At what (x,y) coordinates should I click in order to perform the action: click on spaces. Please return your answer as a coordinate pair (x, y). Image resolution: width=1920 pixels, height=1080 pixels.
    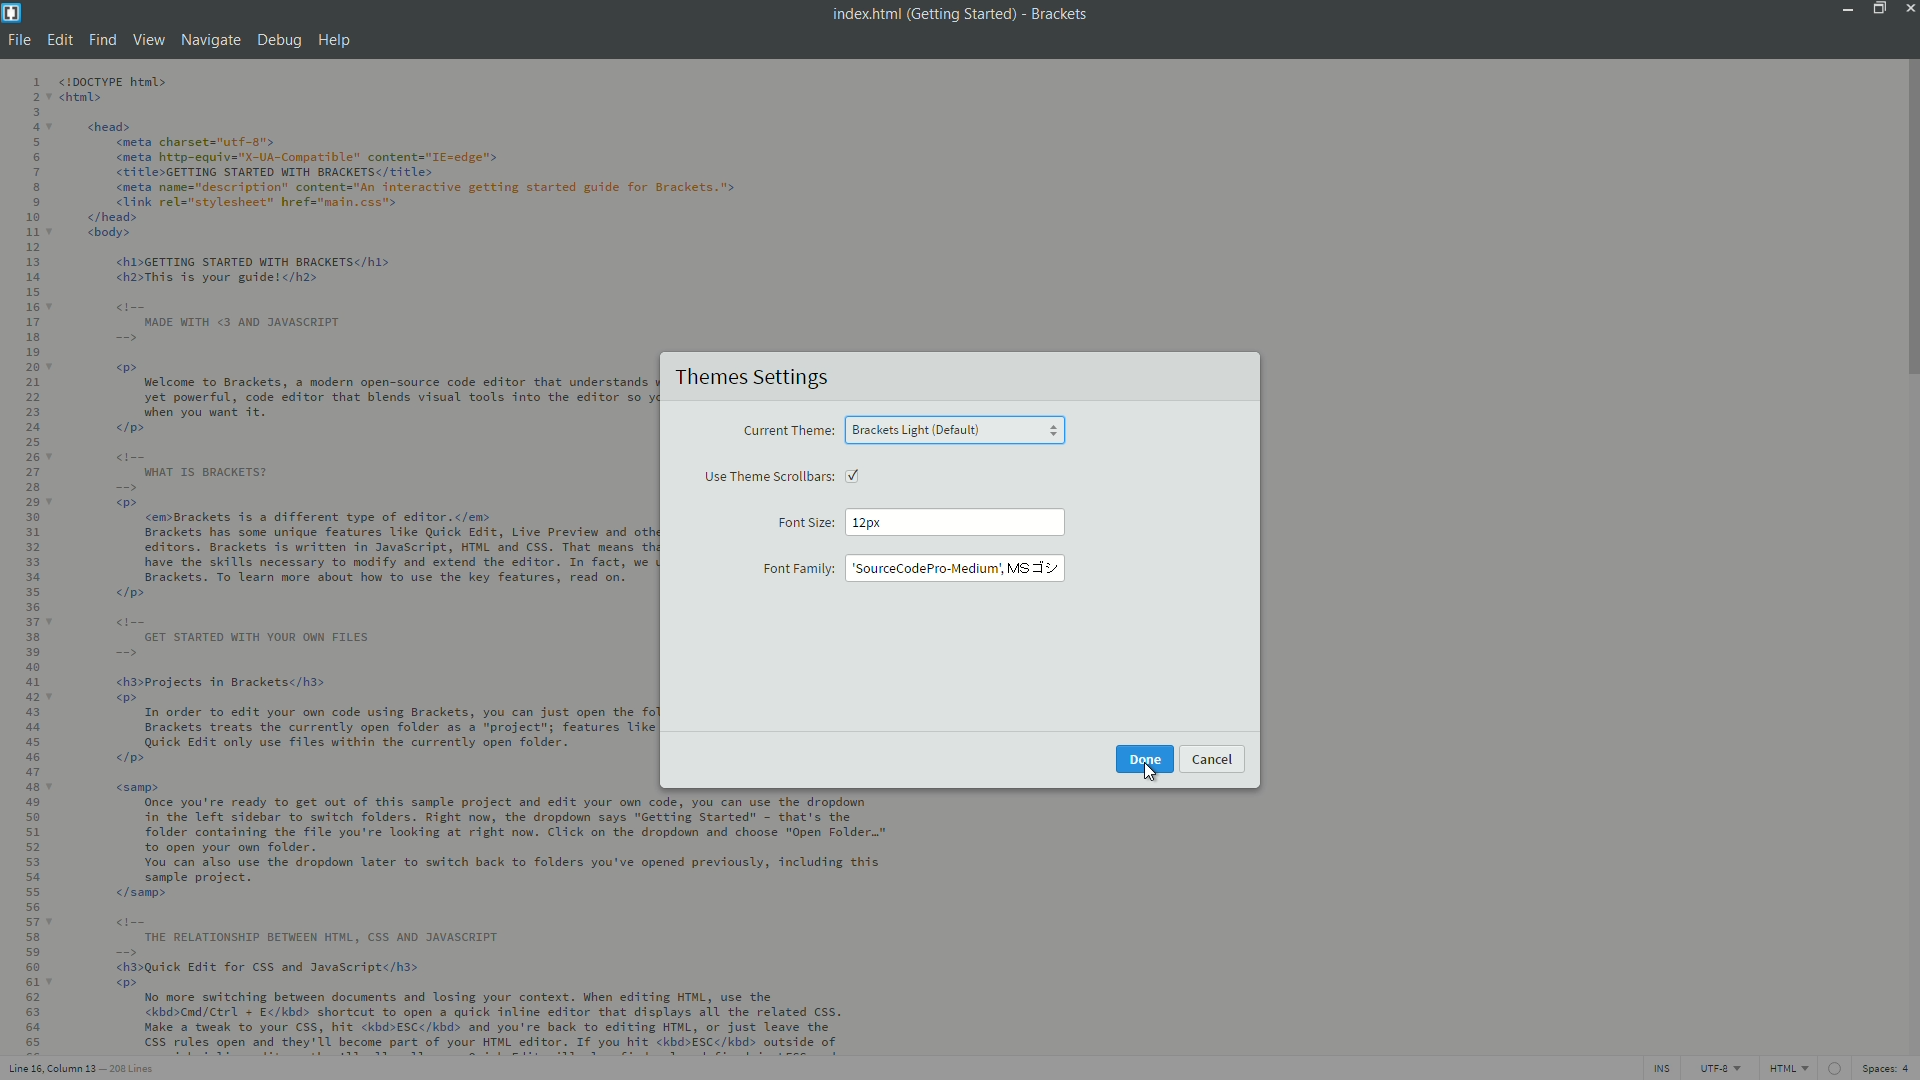
    Looking at the image, I should click on (1888, 1070).